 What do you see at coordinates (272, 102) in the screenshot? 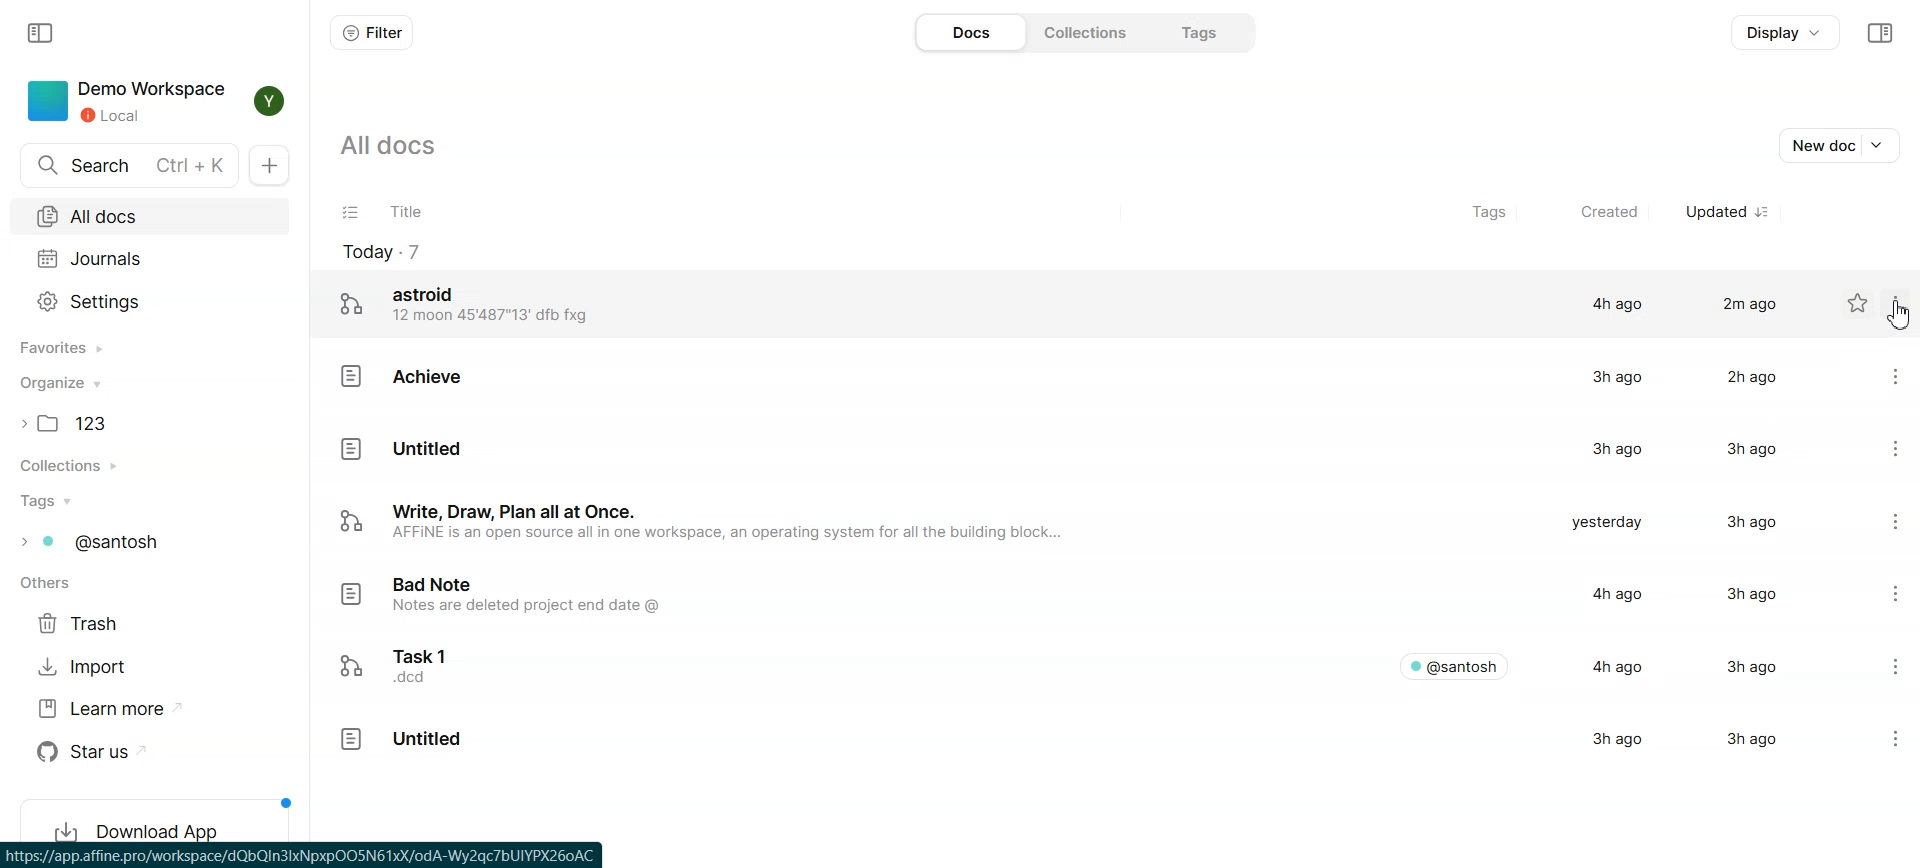
I see `Profile` at bounding box center [272, 102].